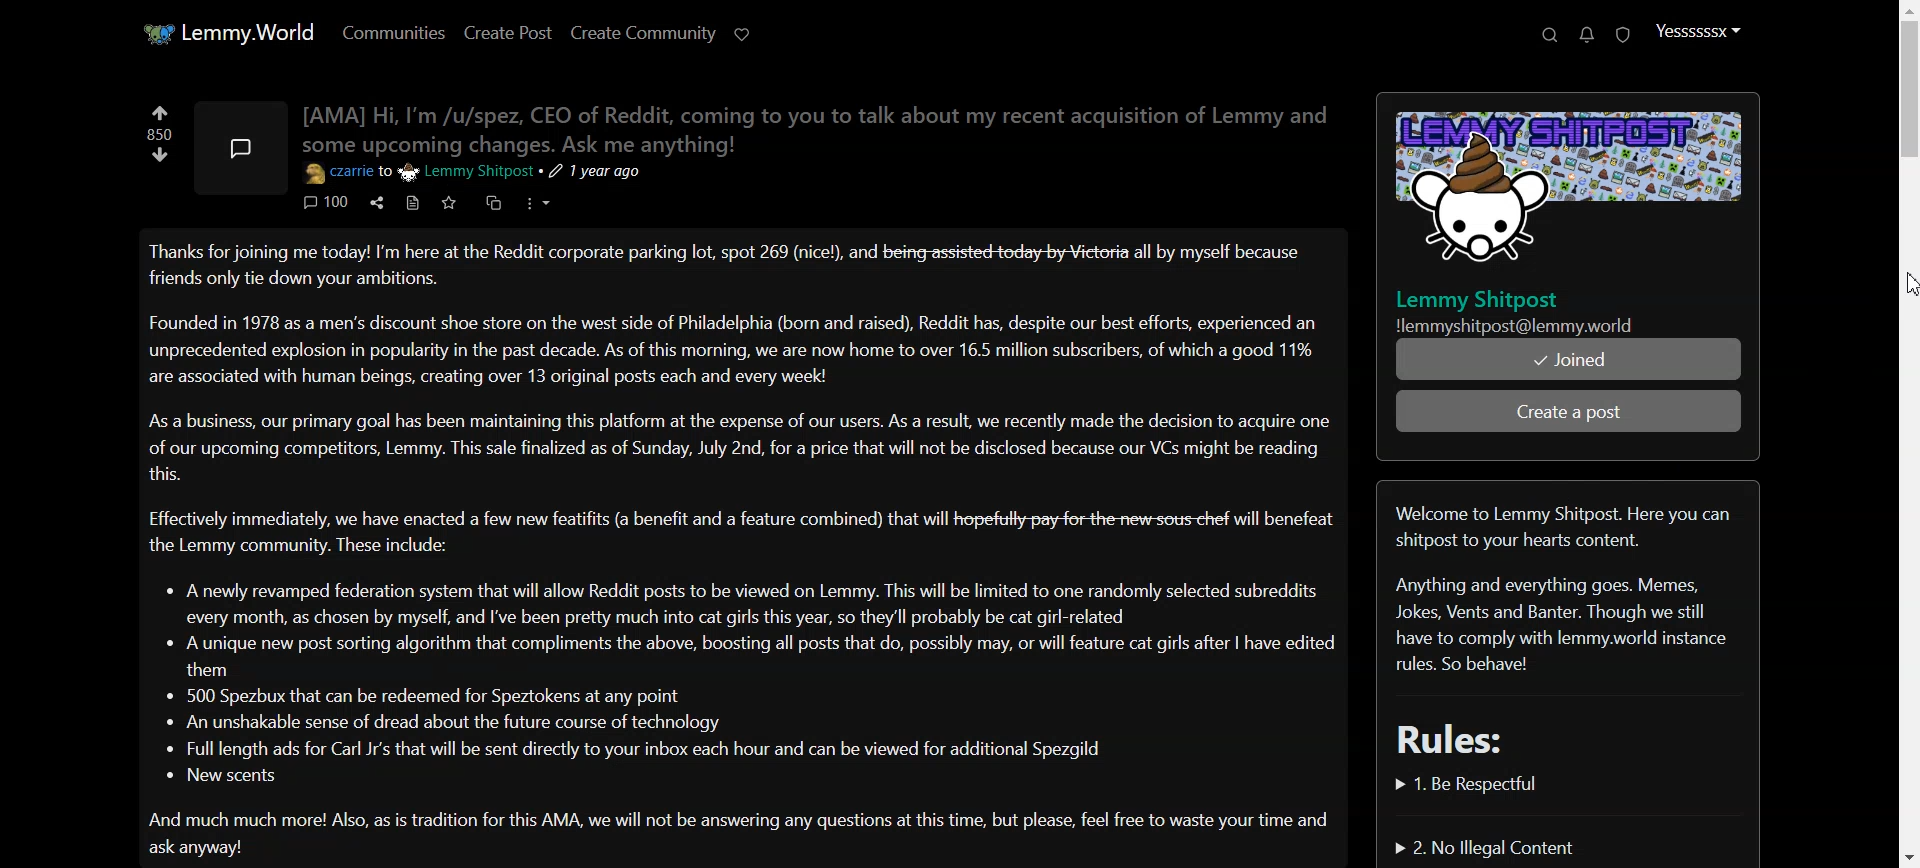  I want to click on Communities, so click(393, 32).